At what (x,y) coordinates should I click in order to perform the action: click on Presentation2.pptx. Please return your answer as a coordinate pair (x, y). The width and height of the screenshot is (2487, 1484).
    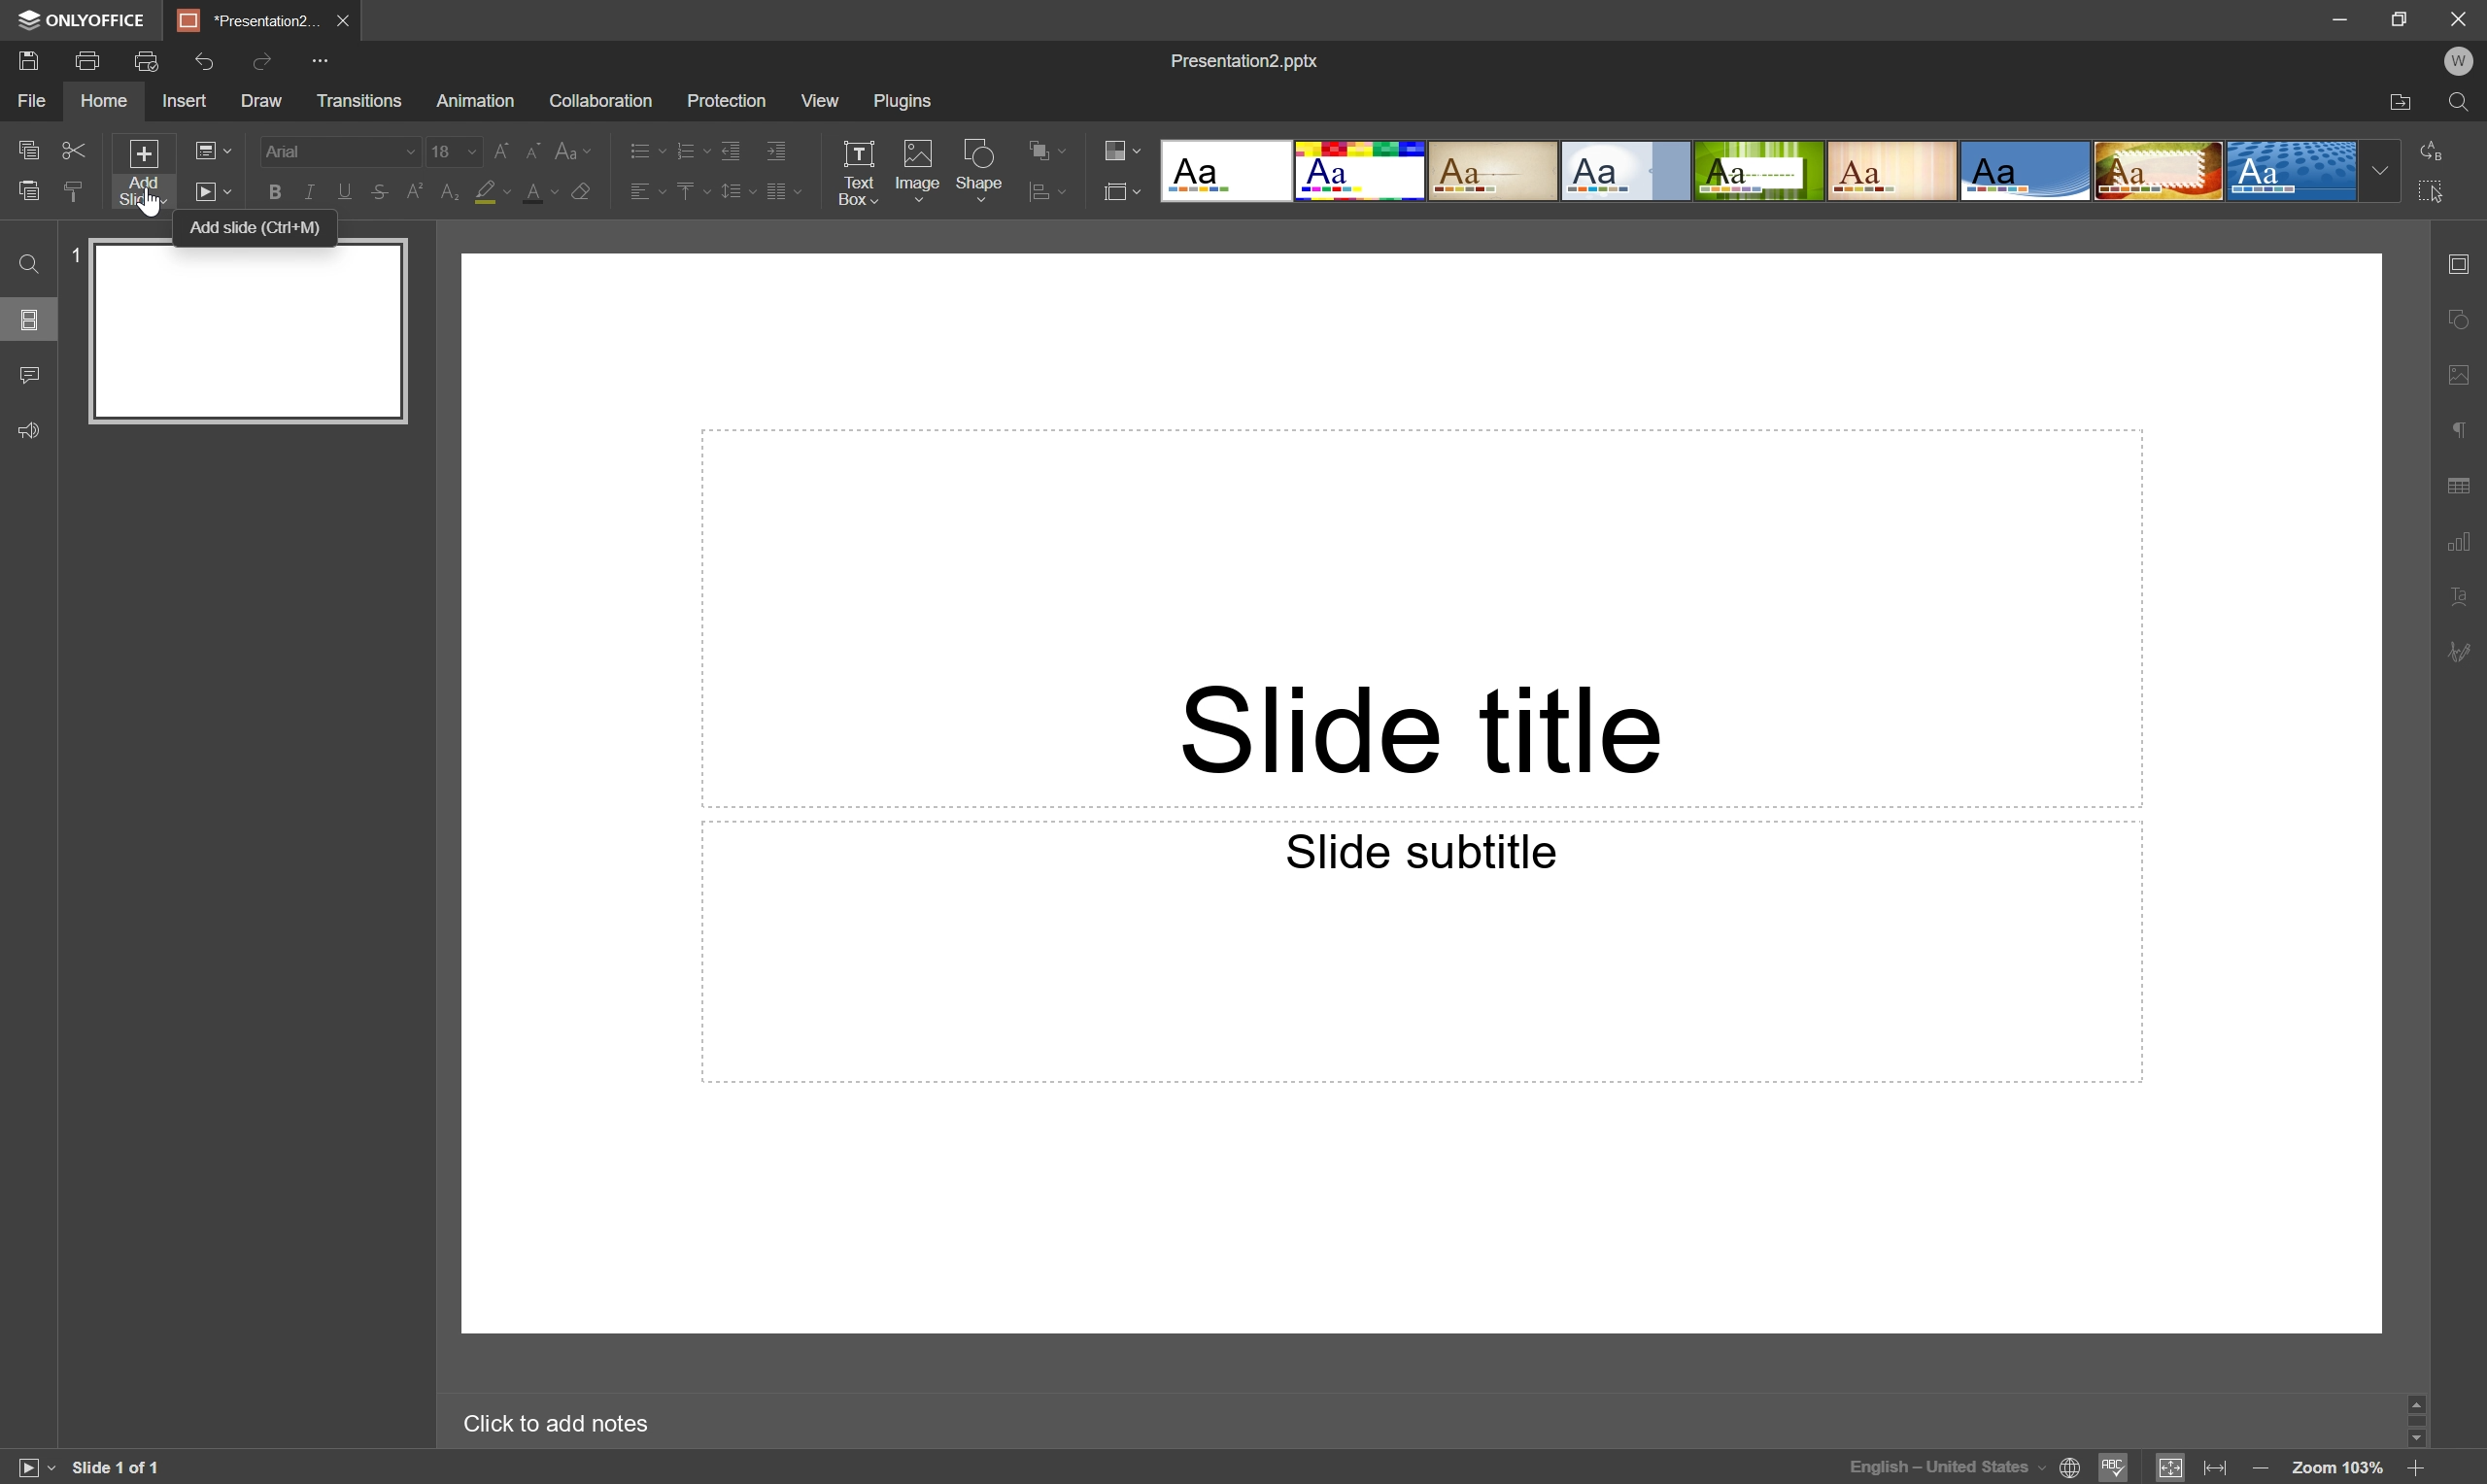
    Looking at the image, I should click on (1250, 63).